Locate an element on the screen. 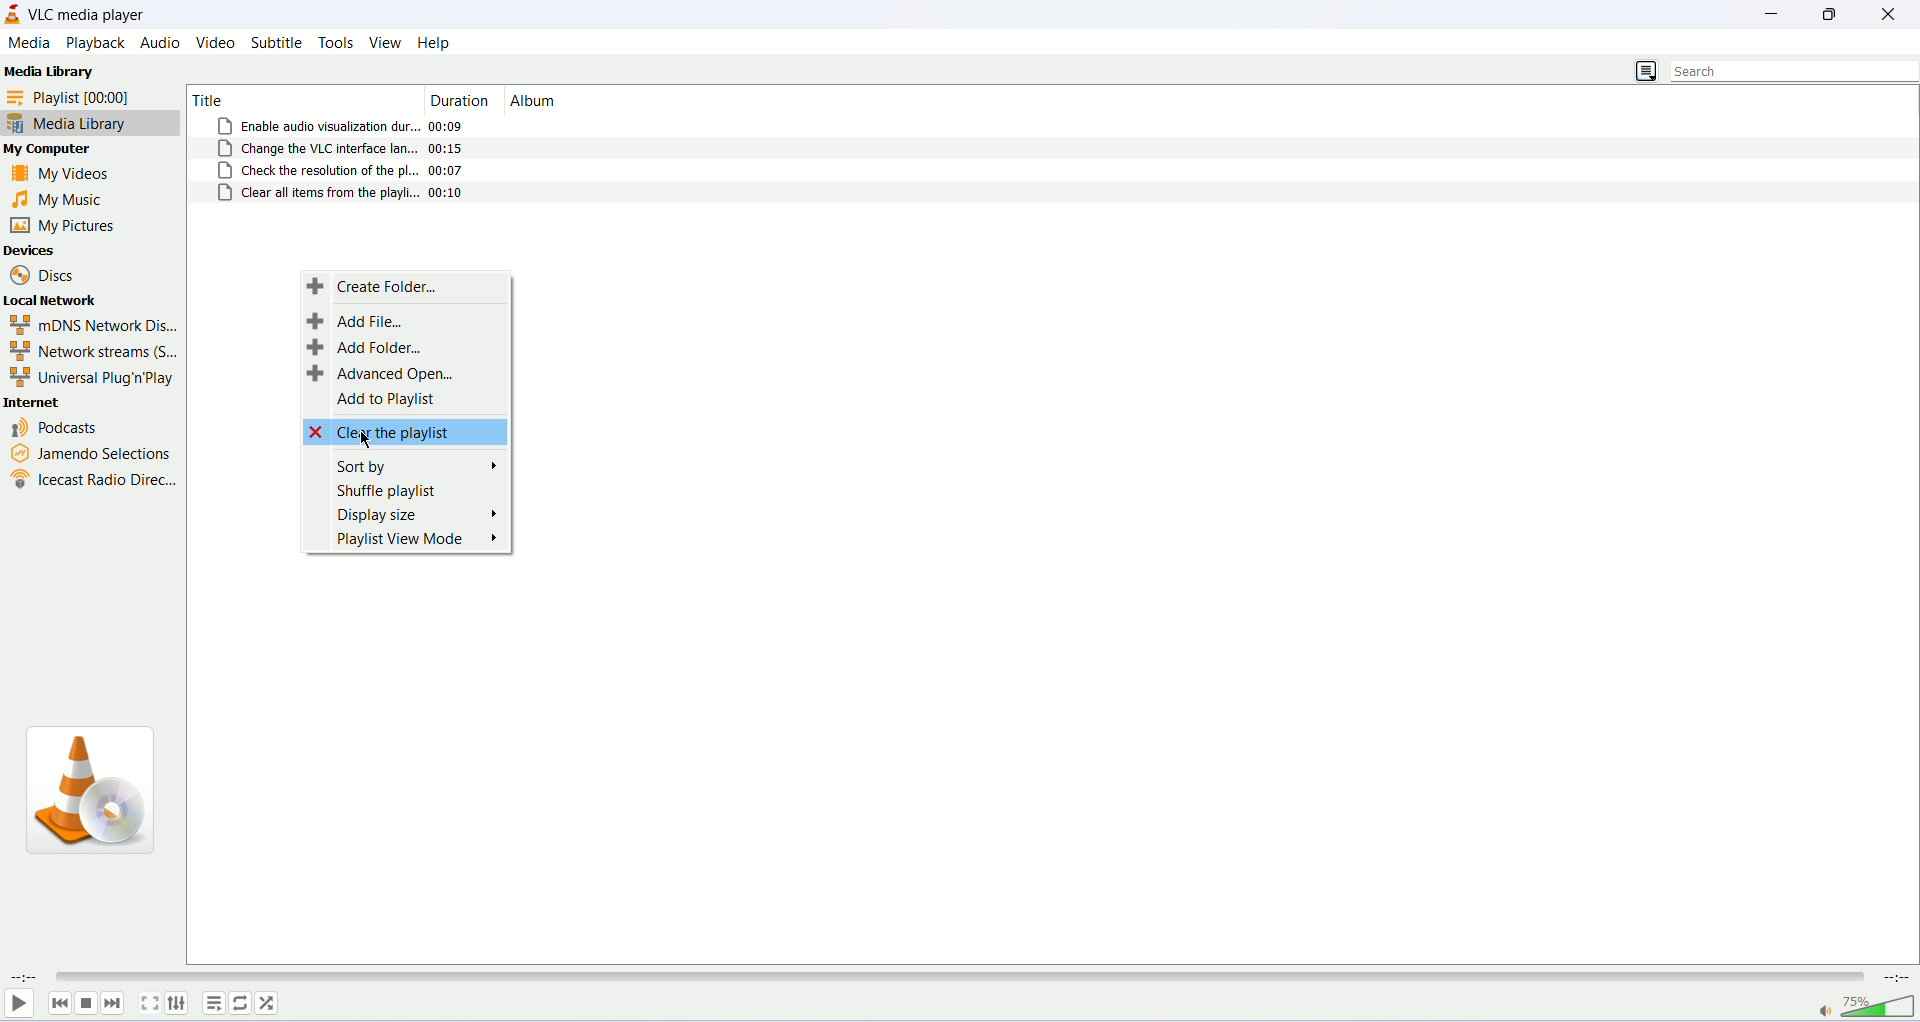 This screenshot has width=1920, height=1022. add file is located at coordinates (356, 320).